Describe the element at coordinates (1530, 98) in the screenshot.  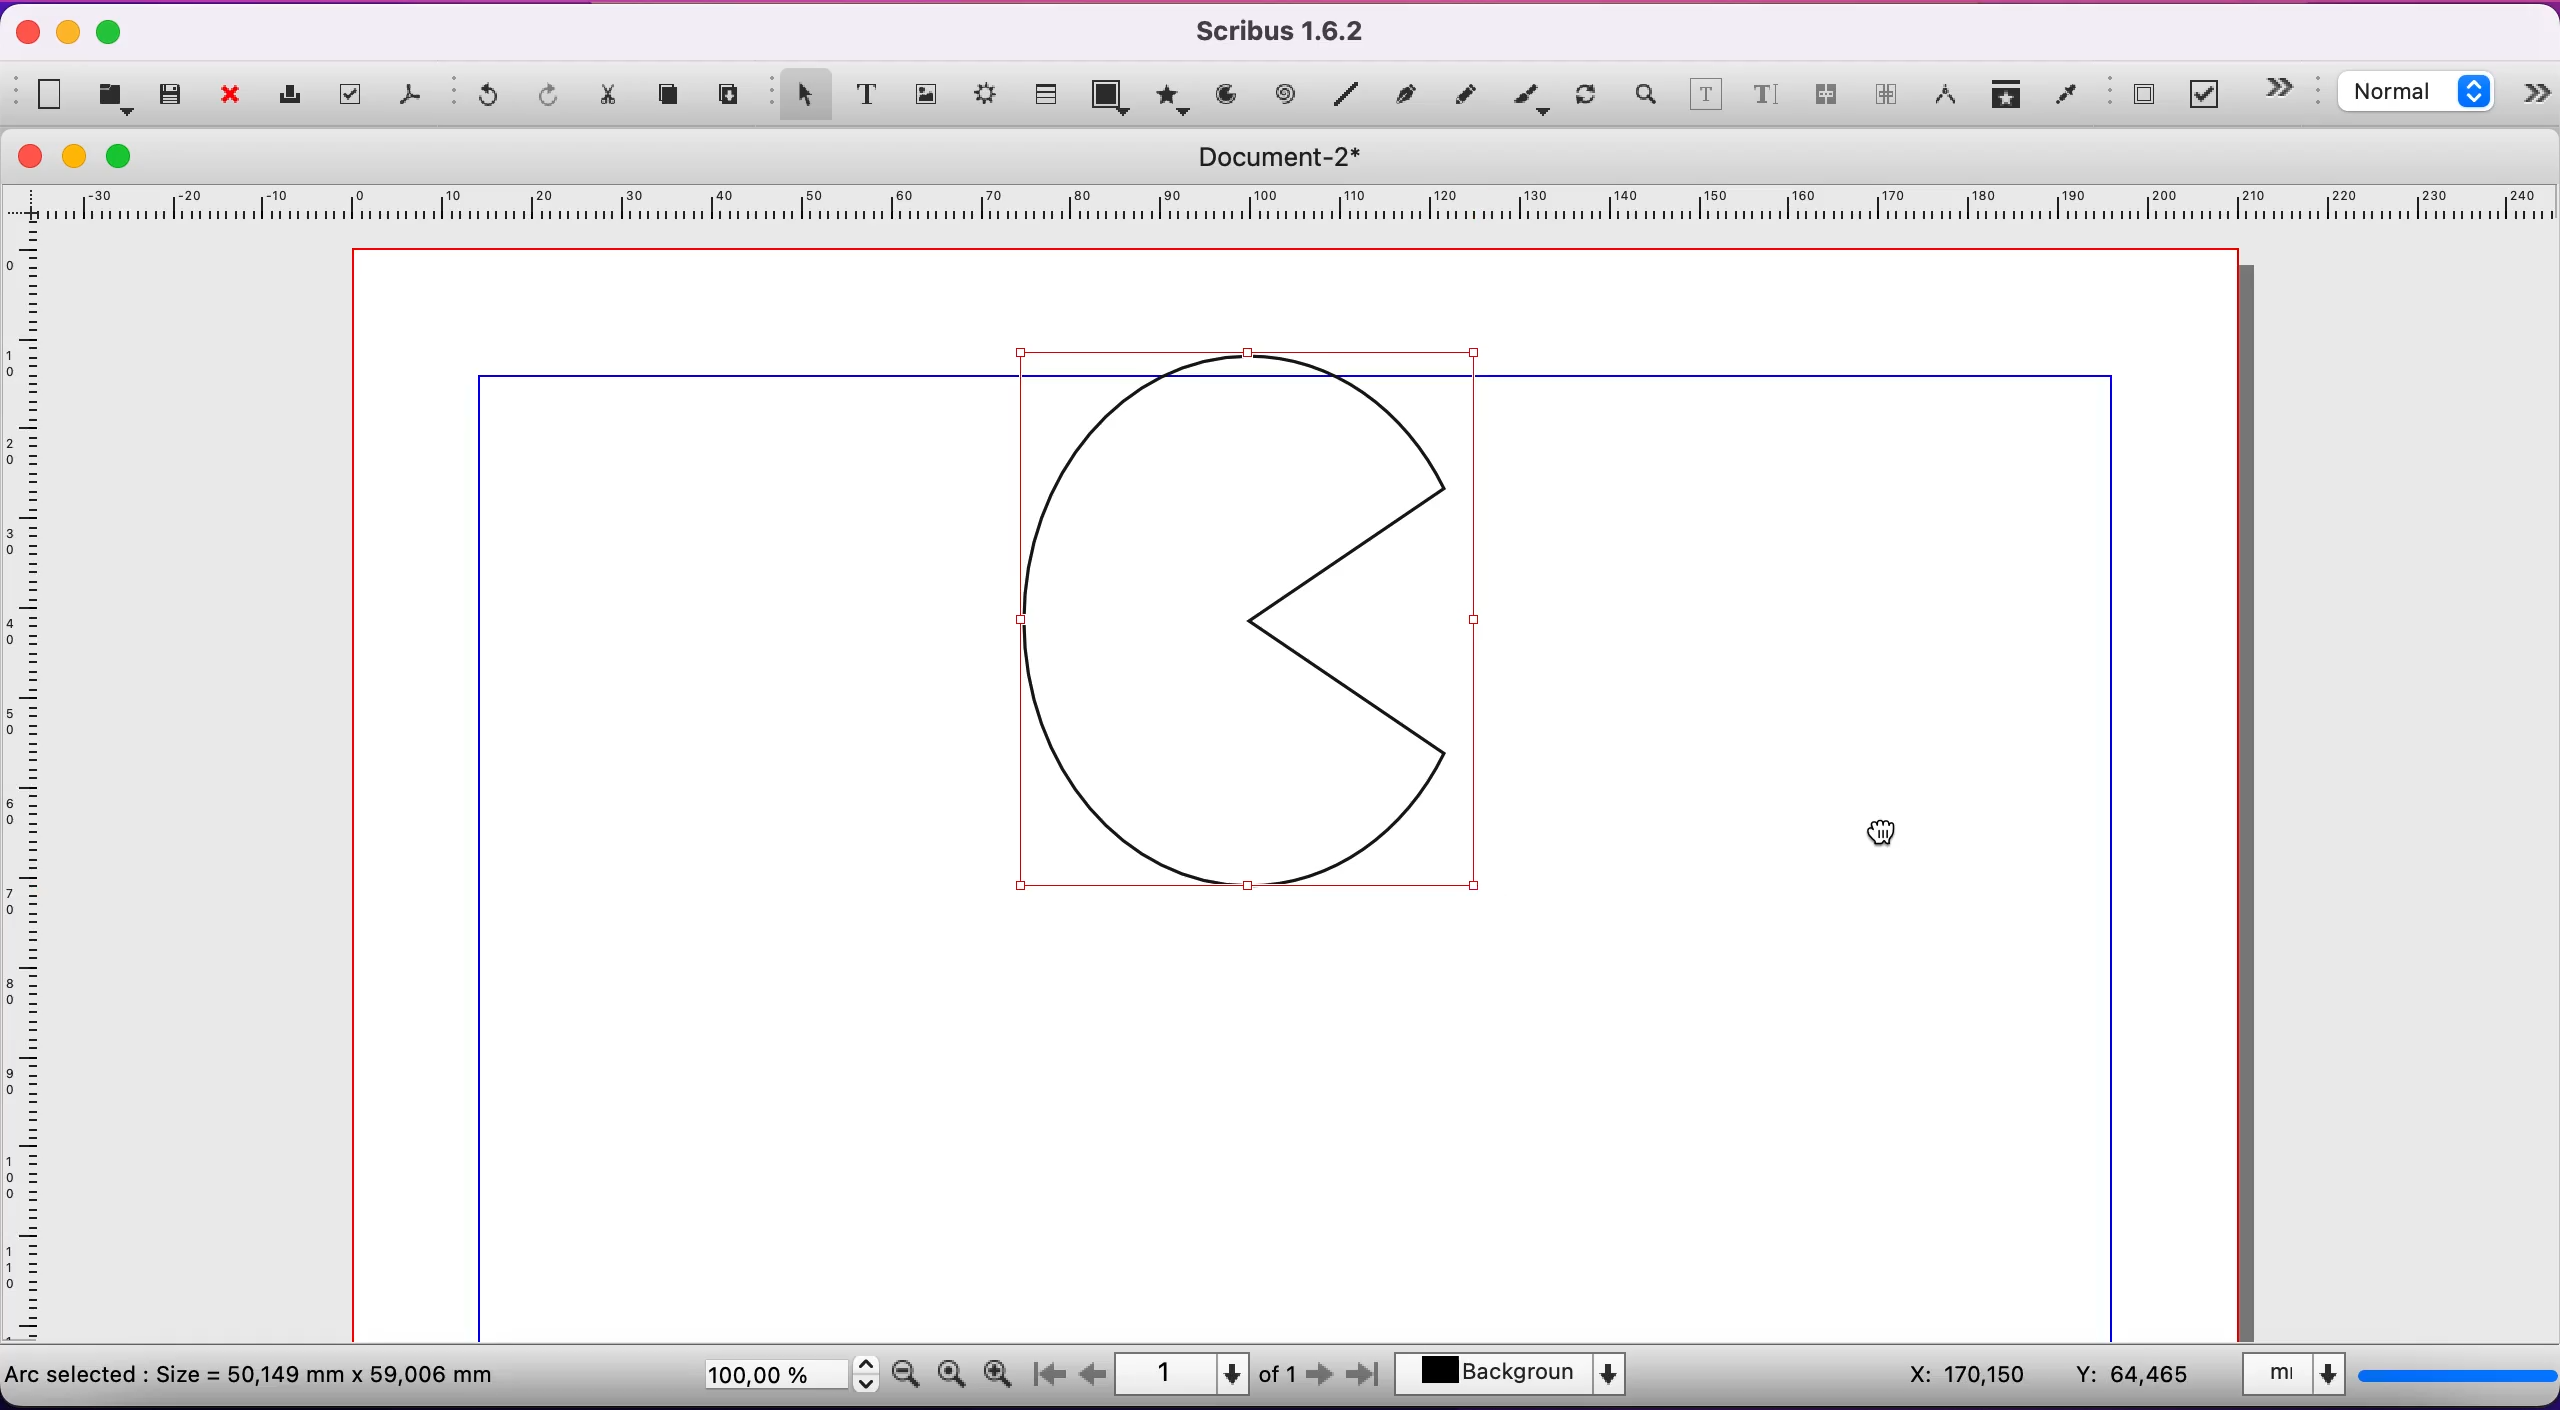
I see `calligraphic line` at that location.